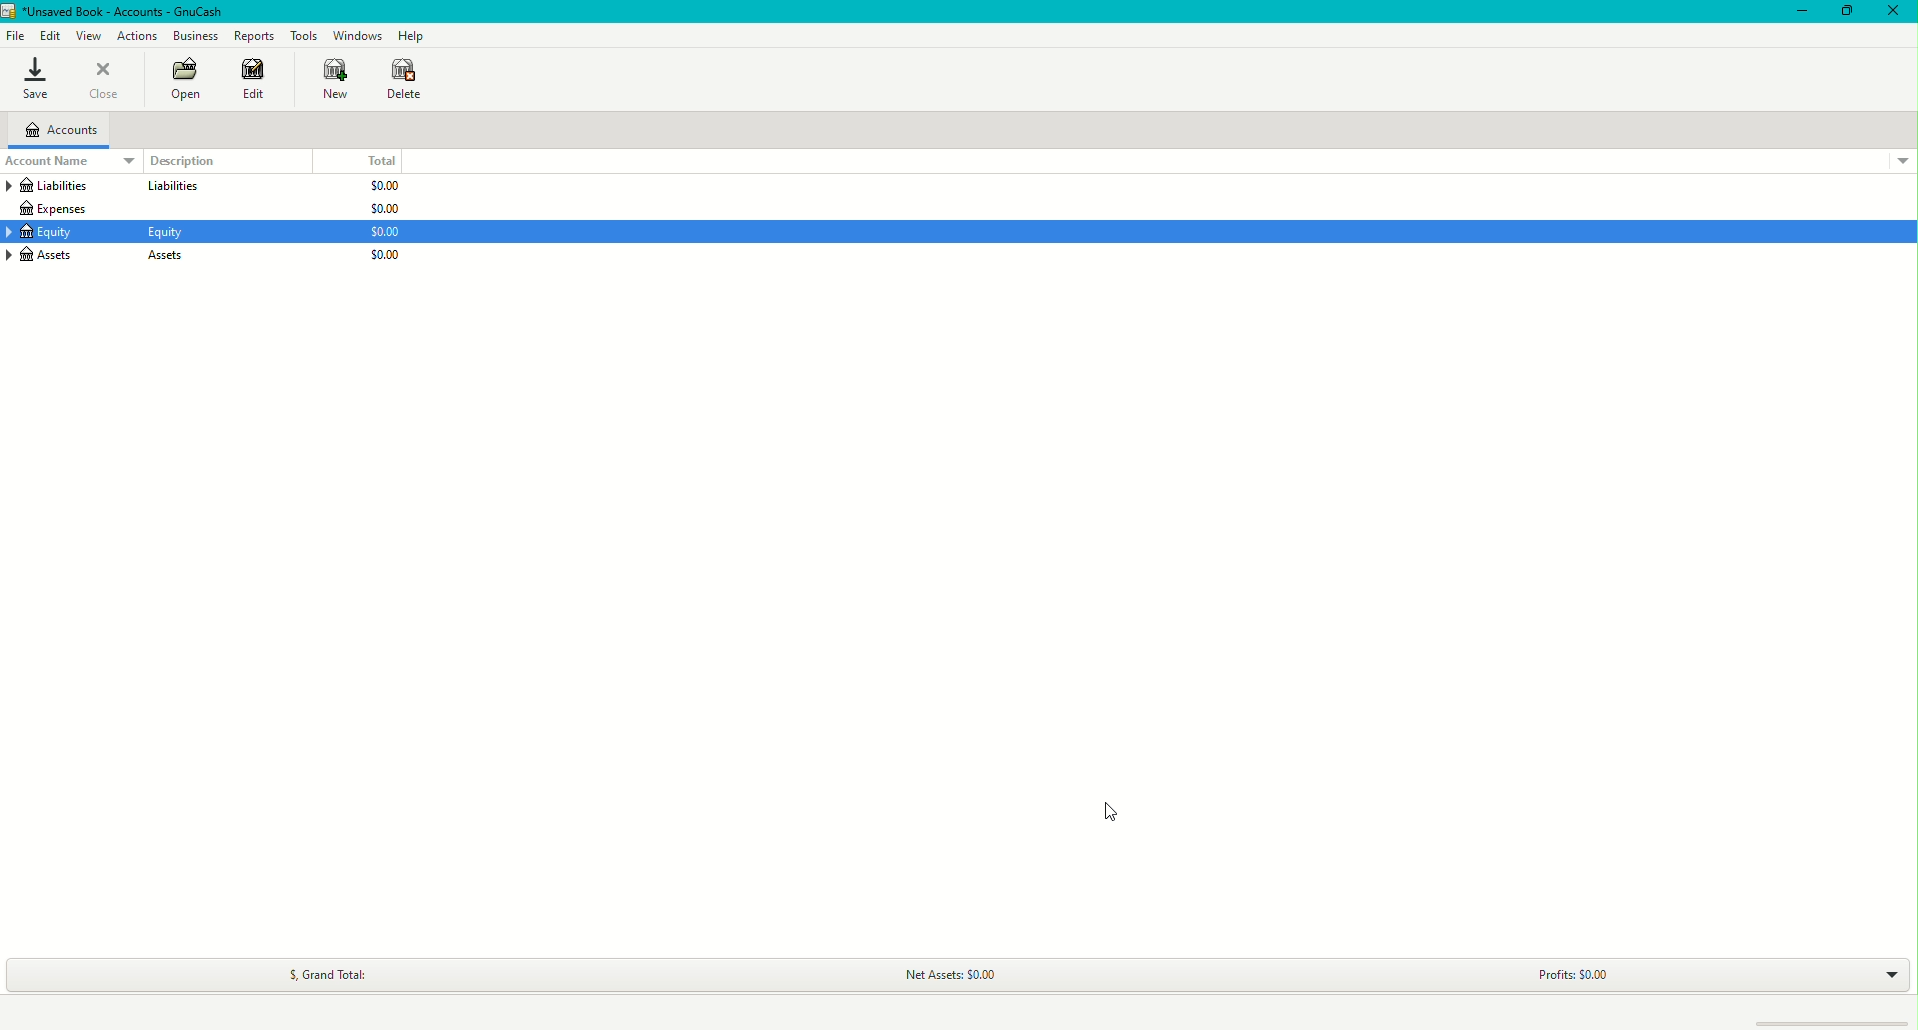 This screenshot has height=1030, width=1918. What do you see at coordinates (57, 209) in the screenshot?
I see `Expenses` at bounding box center [57, 209].